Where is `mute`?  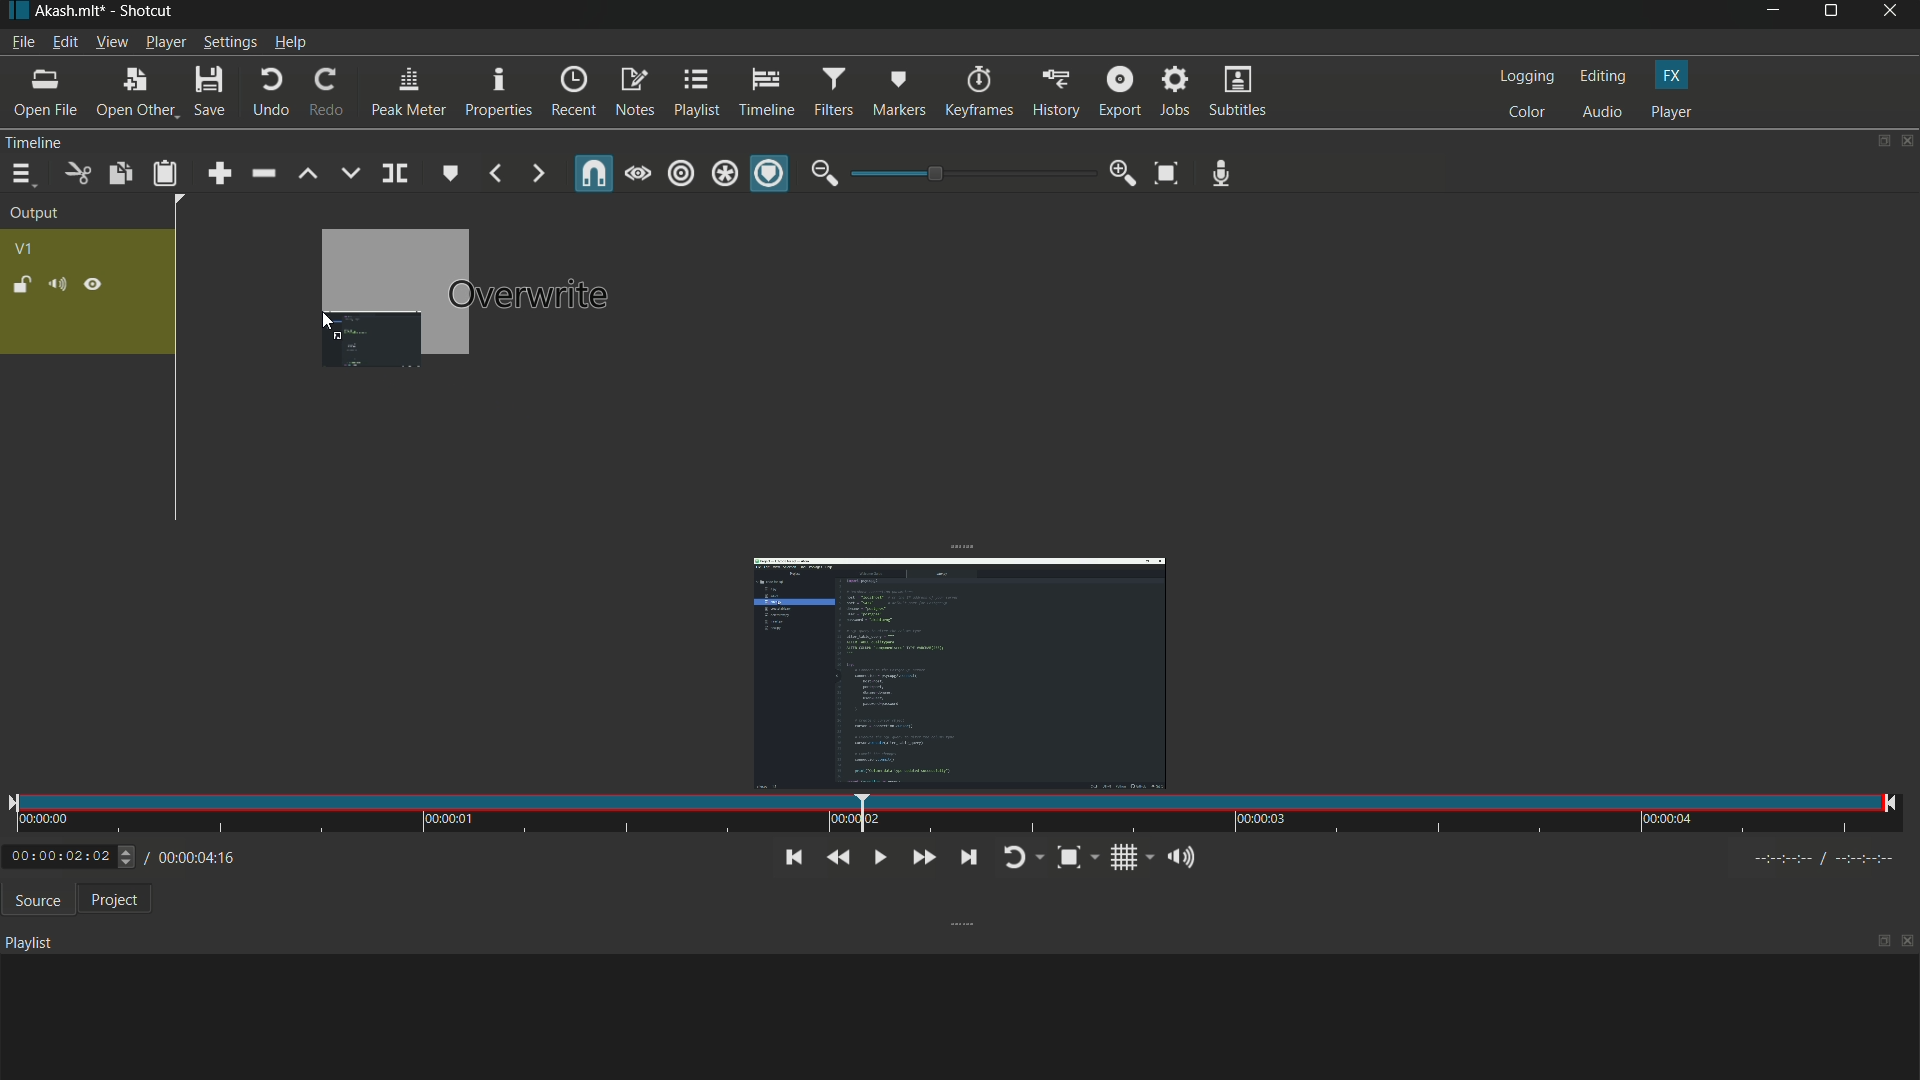 mute is located at coordinates (56, 284).